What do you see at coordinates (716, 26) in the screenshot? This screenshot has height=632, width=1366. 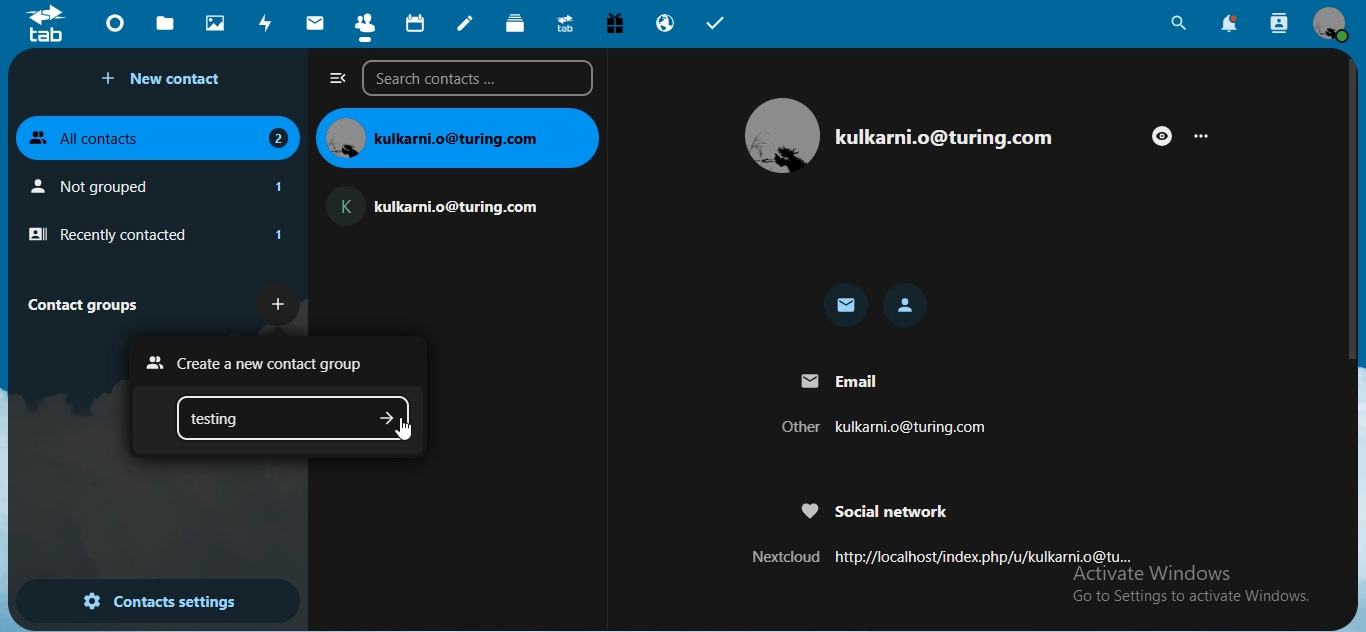 I see `tasks` at bounding box center [716, 26].